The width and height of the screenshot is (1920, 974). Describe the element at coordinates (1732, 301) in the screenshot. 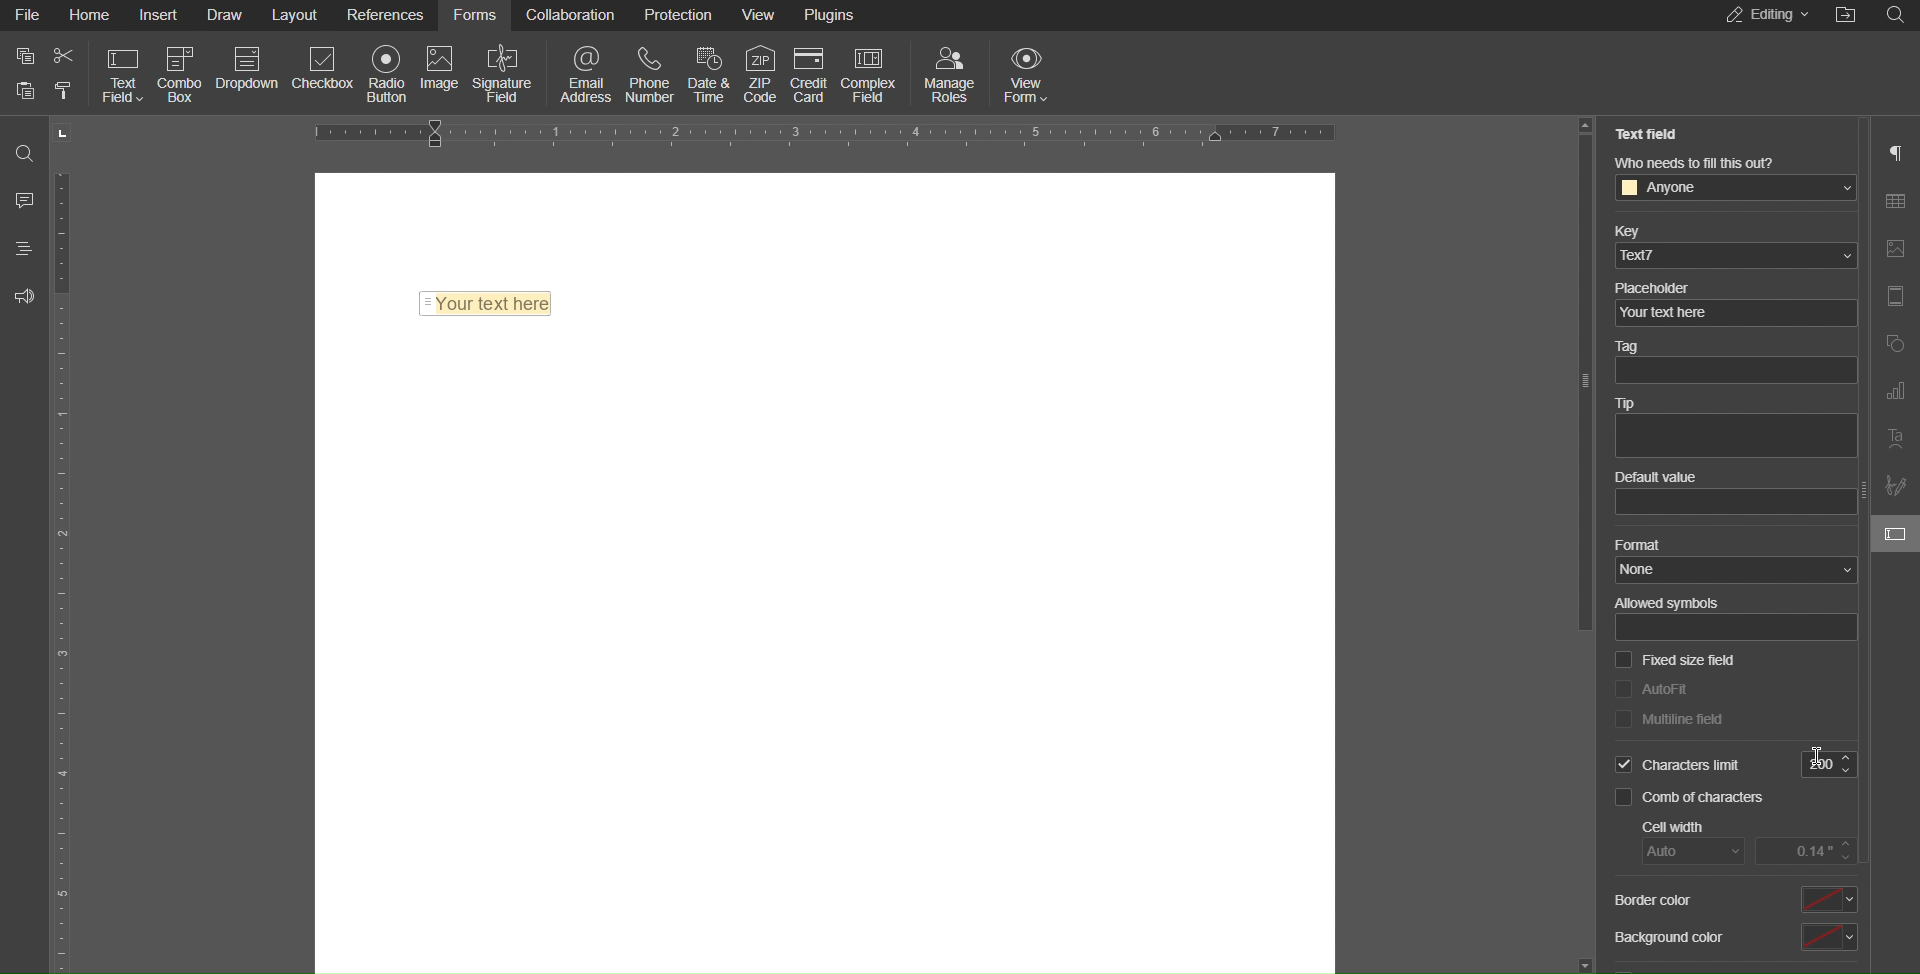

I see `Placeholder` at that location.